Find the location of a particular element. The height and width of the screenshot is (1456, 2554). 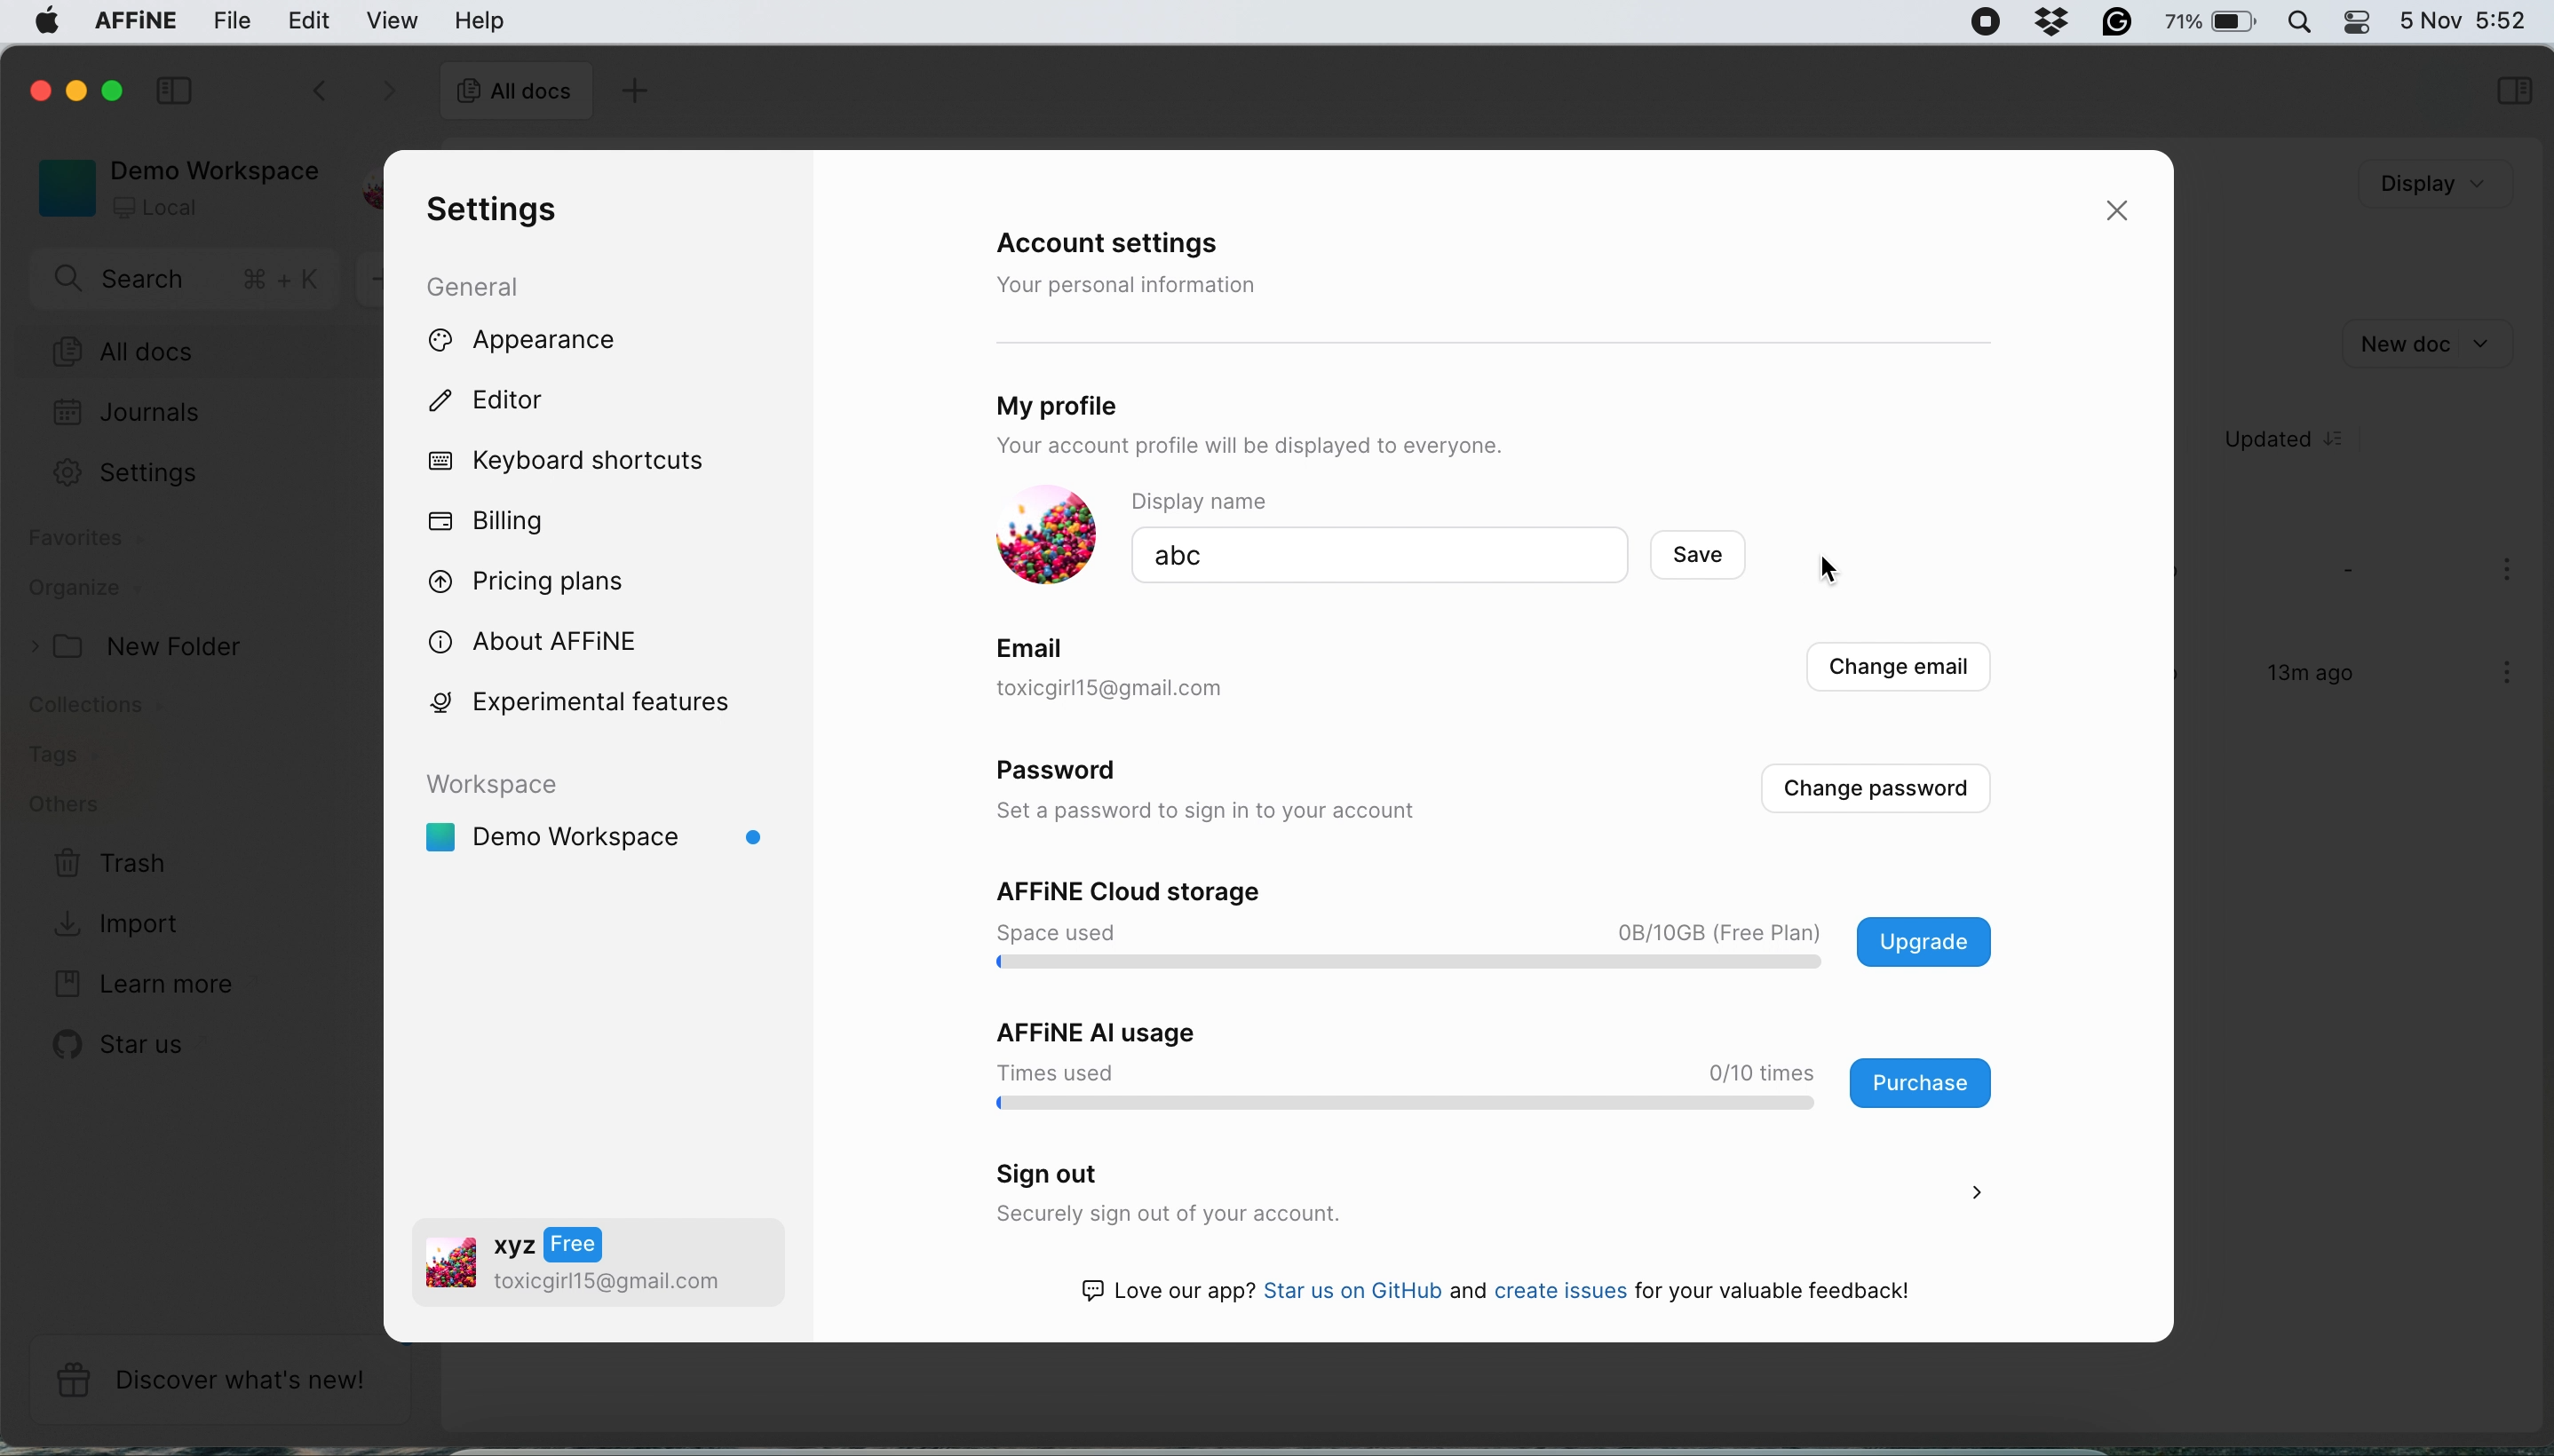

appearance is located at coordinates (556, 342).